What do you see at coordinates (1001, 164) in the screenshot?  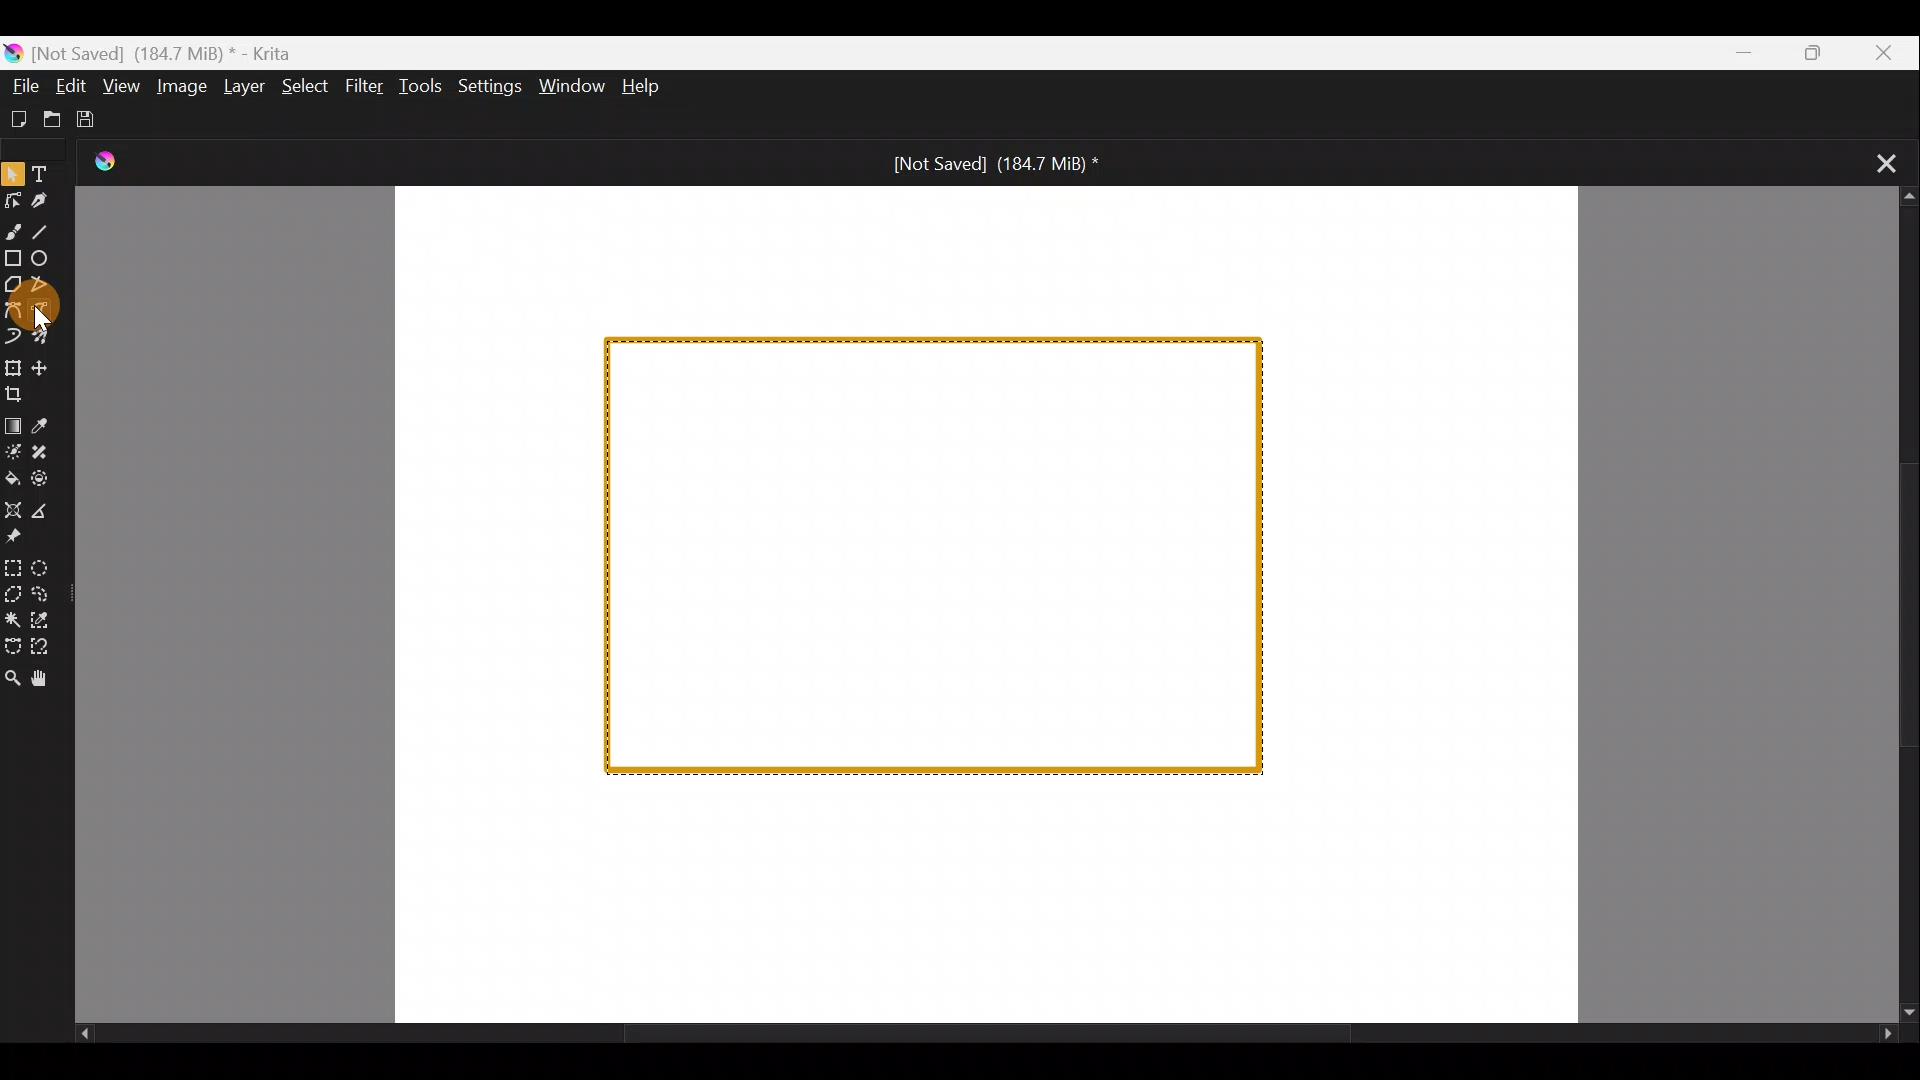 I see `[Not Saved] (184.7 MiB) *` at bounding box center [1001, 164].